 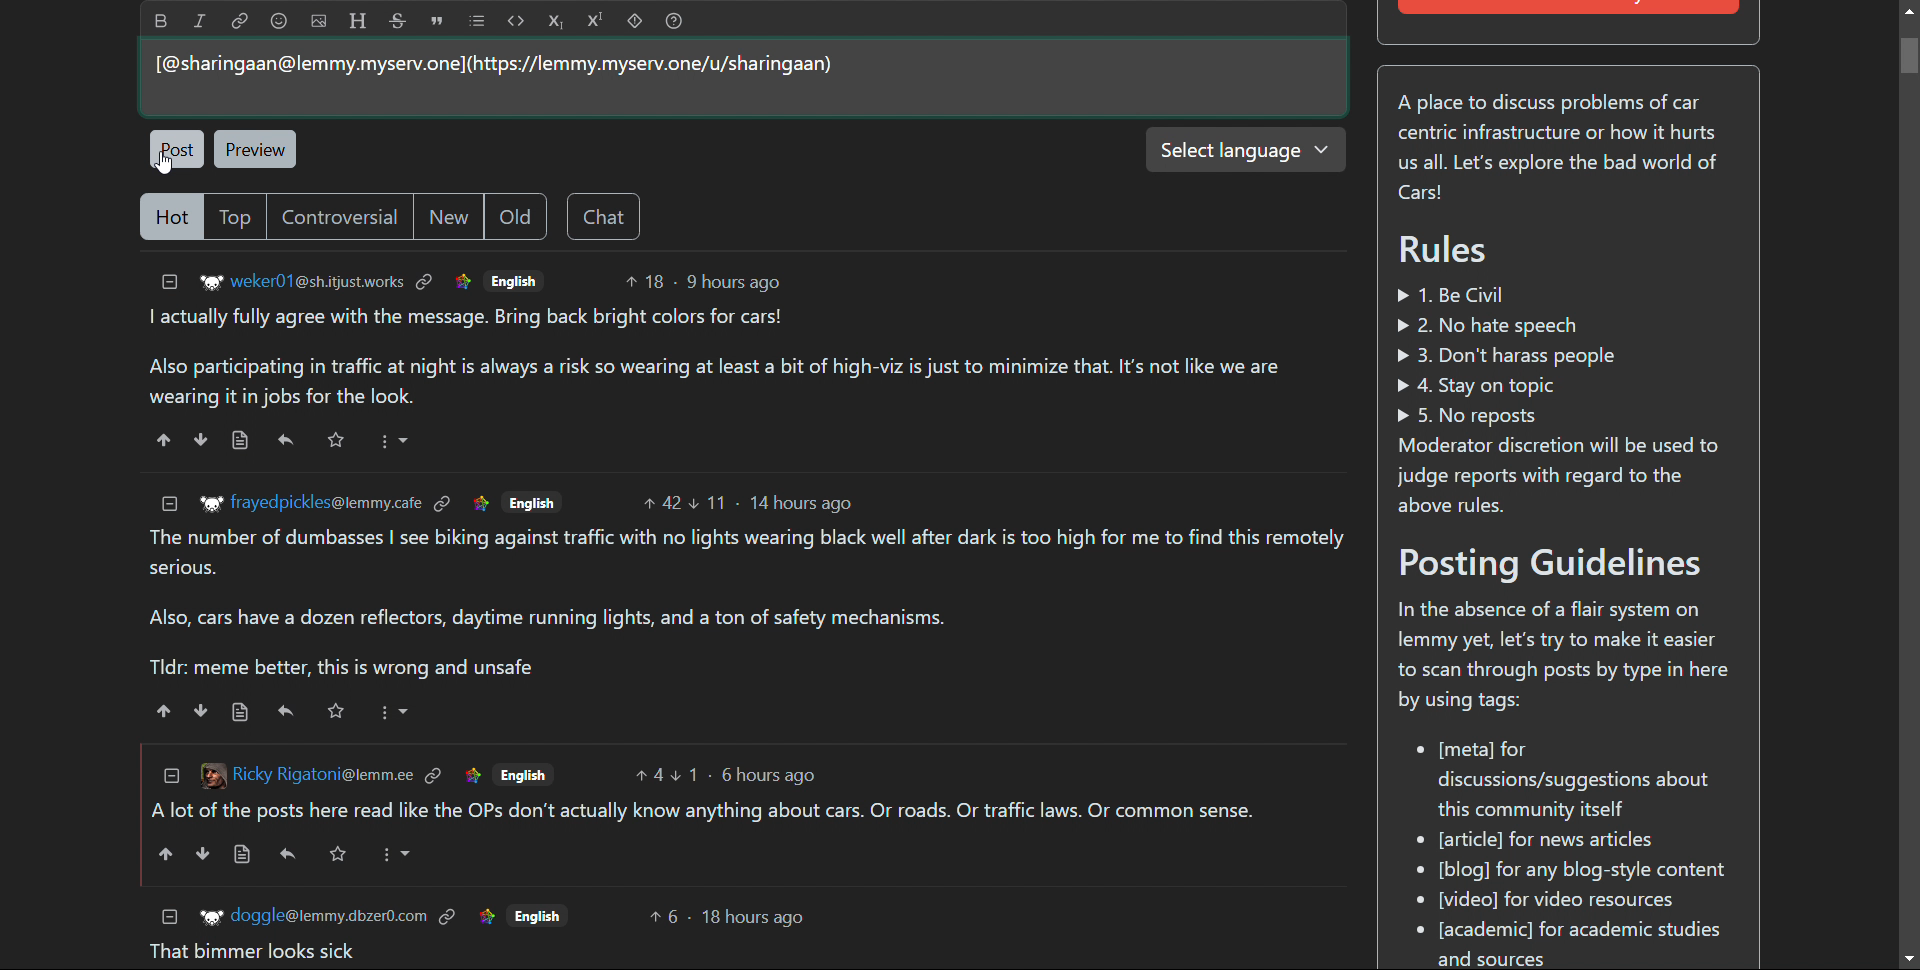 I want to click on subscript, so click(x=556, y=21).